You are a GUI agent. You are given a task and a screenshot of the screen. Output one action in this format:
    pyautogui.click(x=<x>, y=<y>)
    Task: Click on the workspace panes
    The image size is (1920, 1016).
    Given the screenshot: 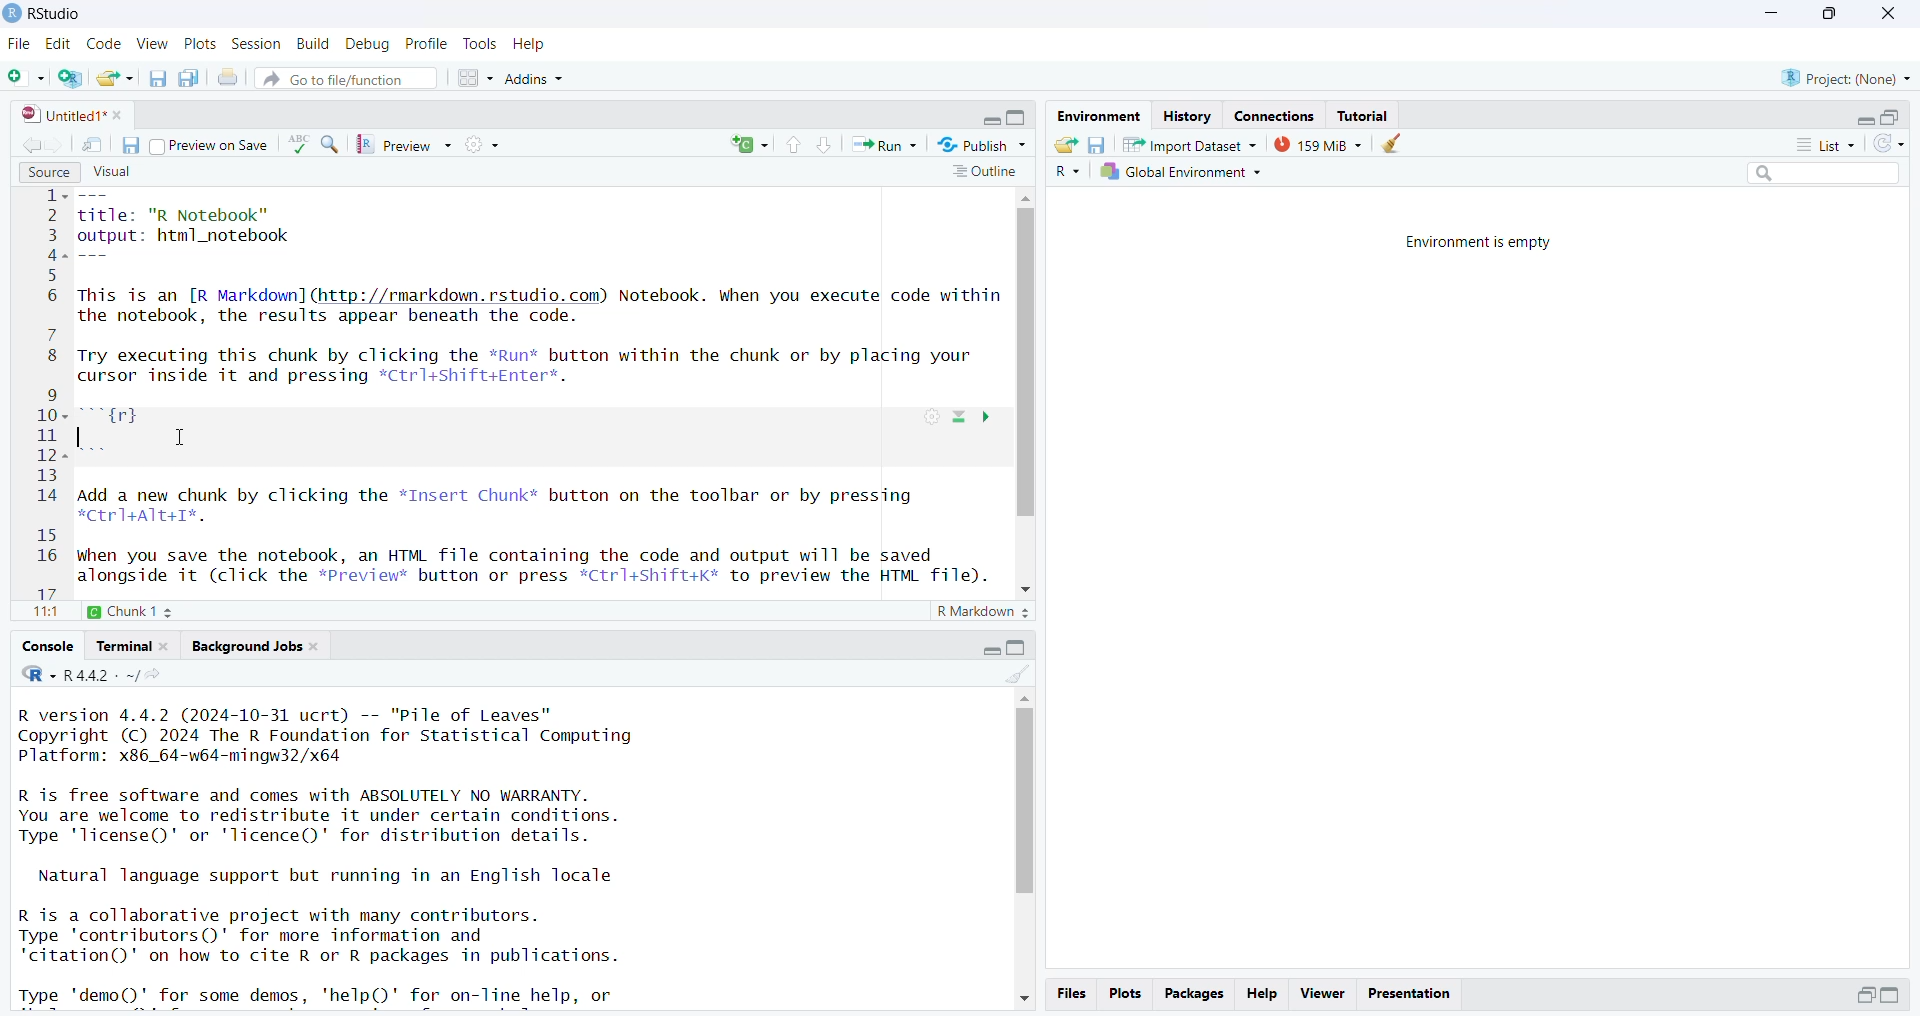 What is the action you would take?
    pyautogui.click(x=476, y=78)
    